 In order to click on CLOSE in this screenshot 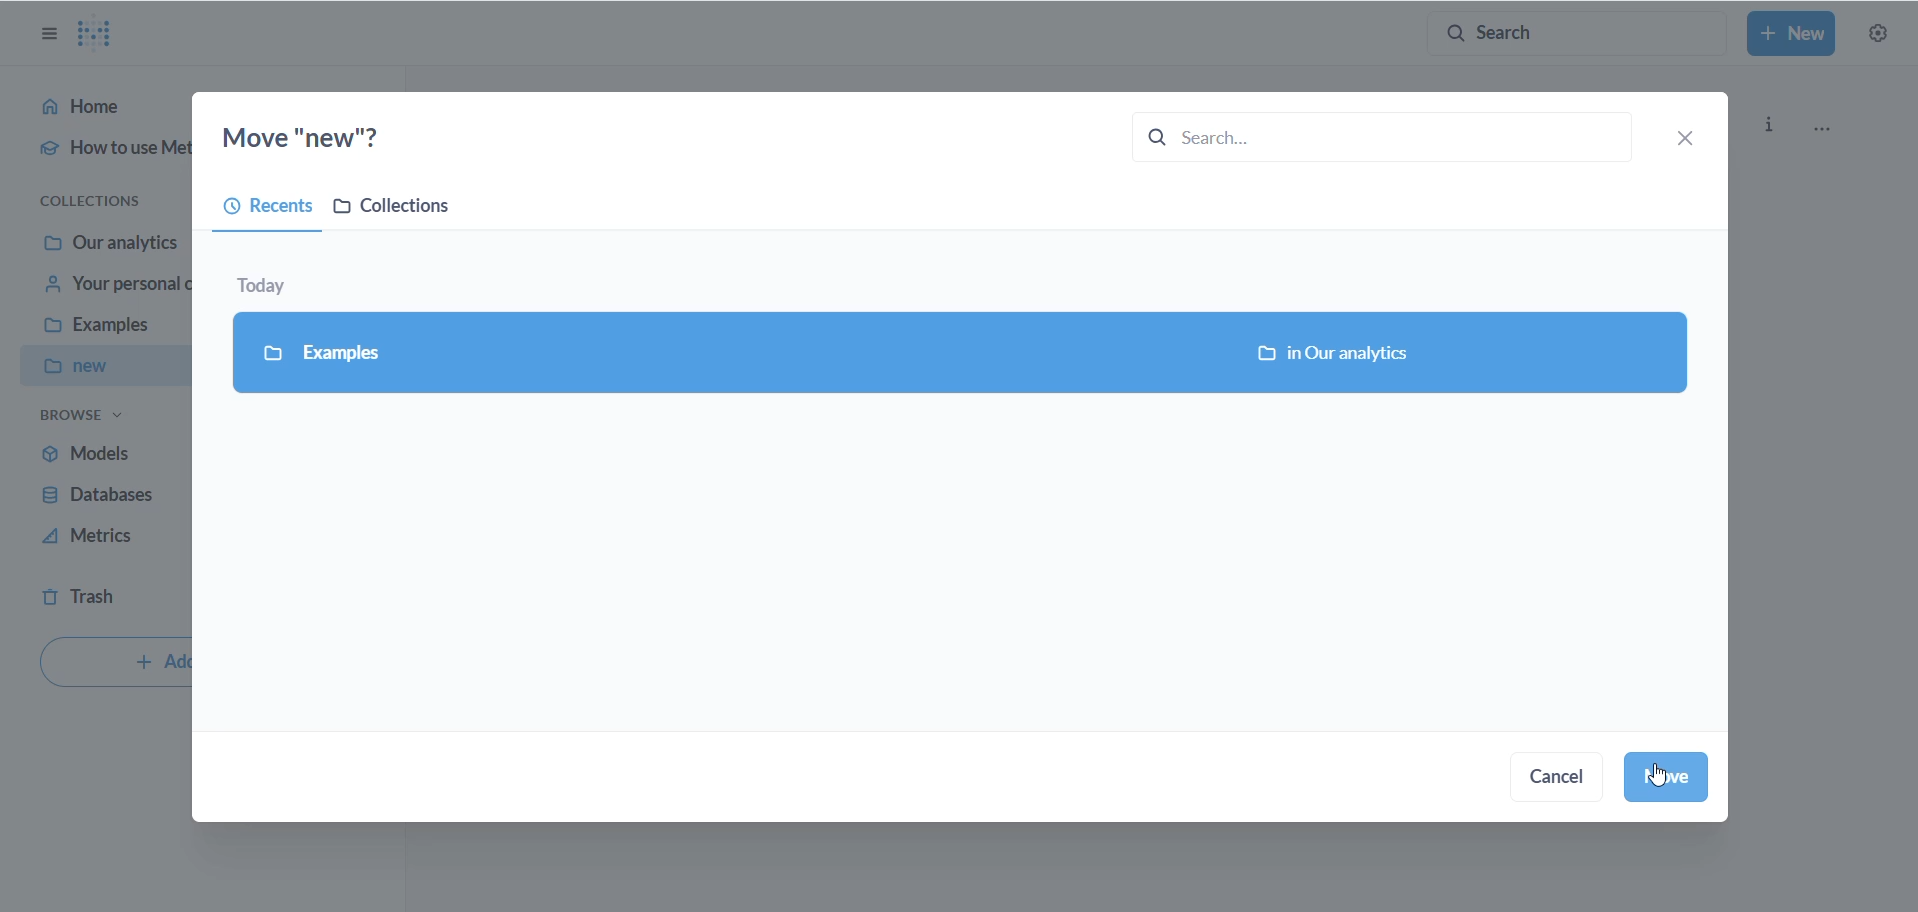, I will do `click(1691, 137)`.